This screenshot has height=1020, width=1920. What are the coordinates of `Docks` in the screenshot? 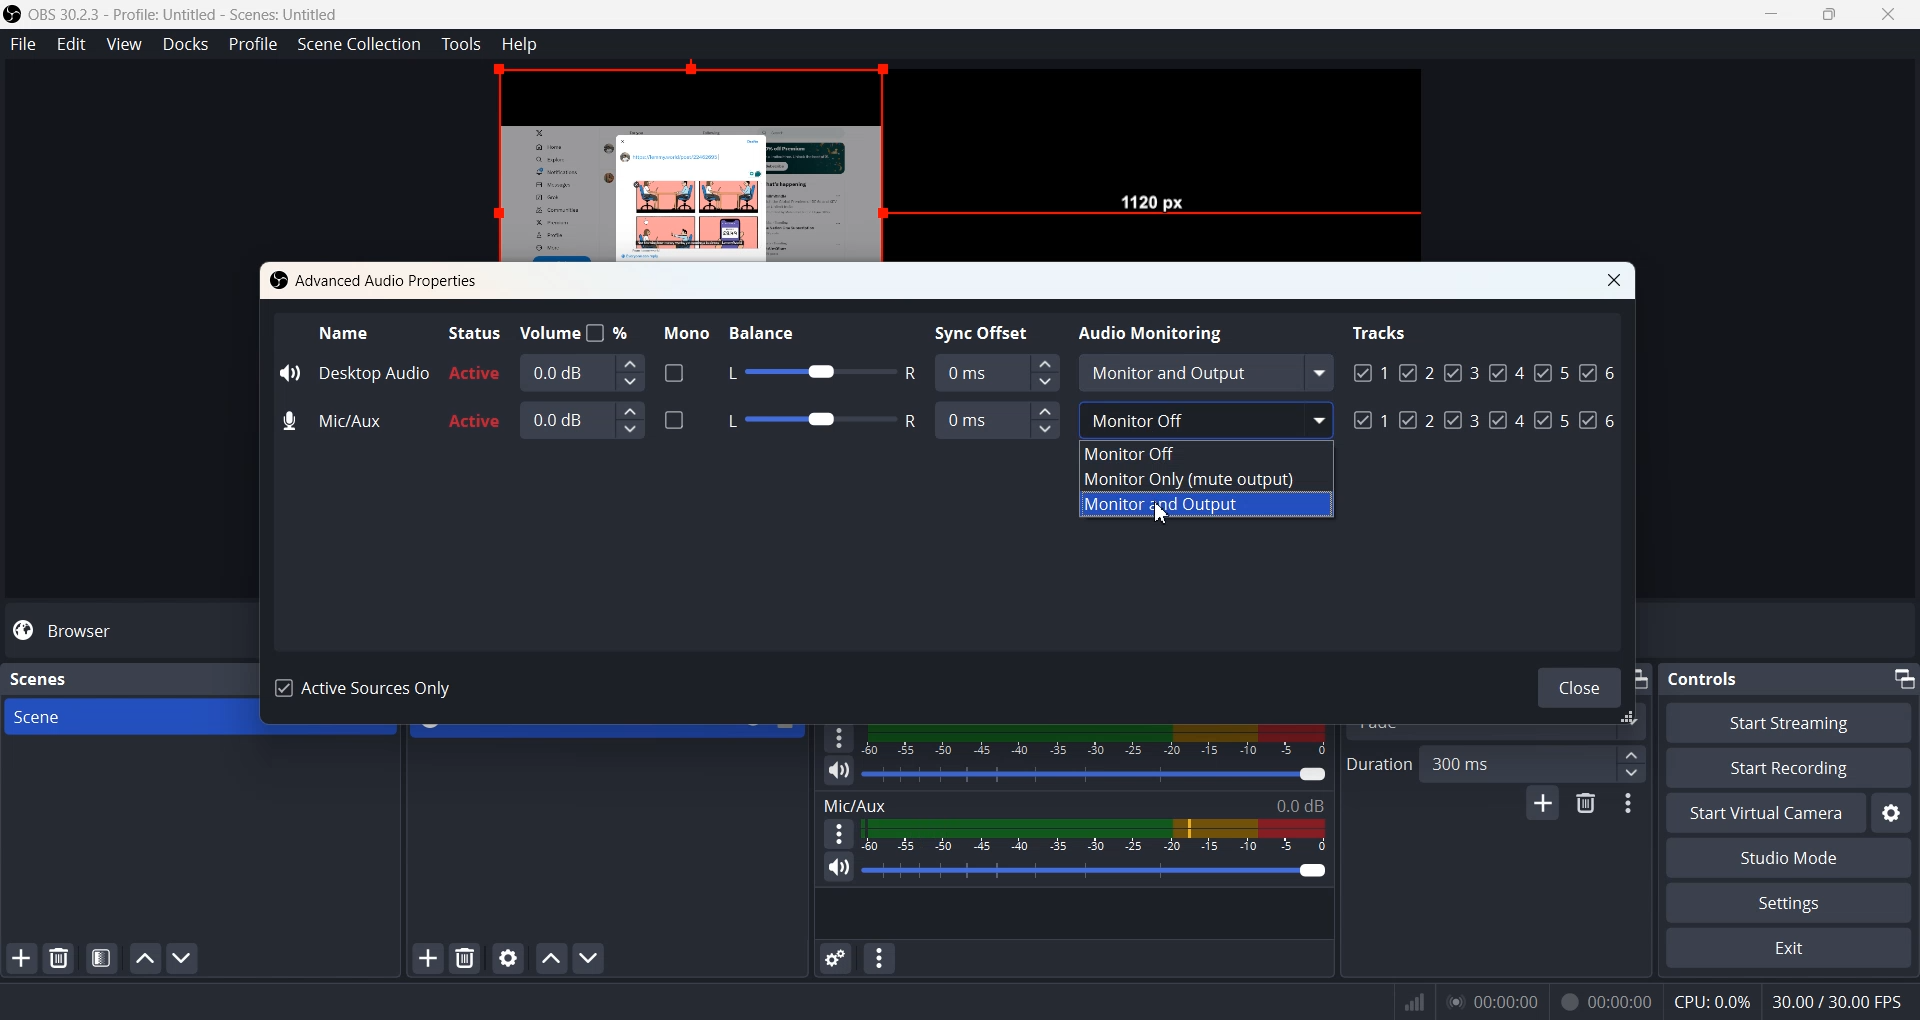 It's located at (186, 45).